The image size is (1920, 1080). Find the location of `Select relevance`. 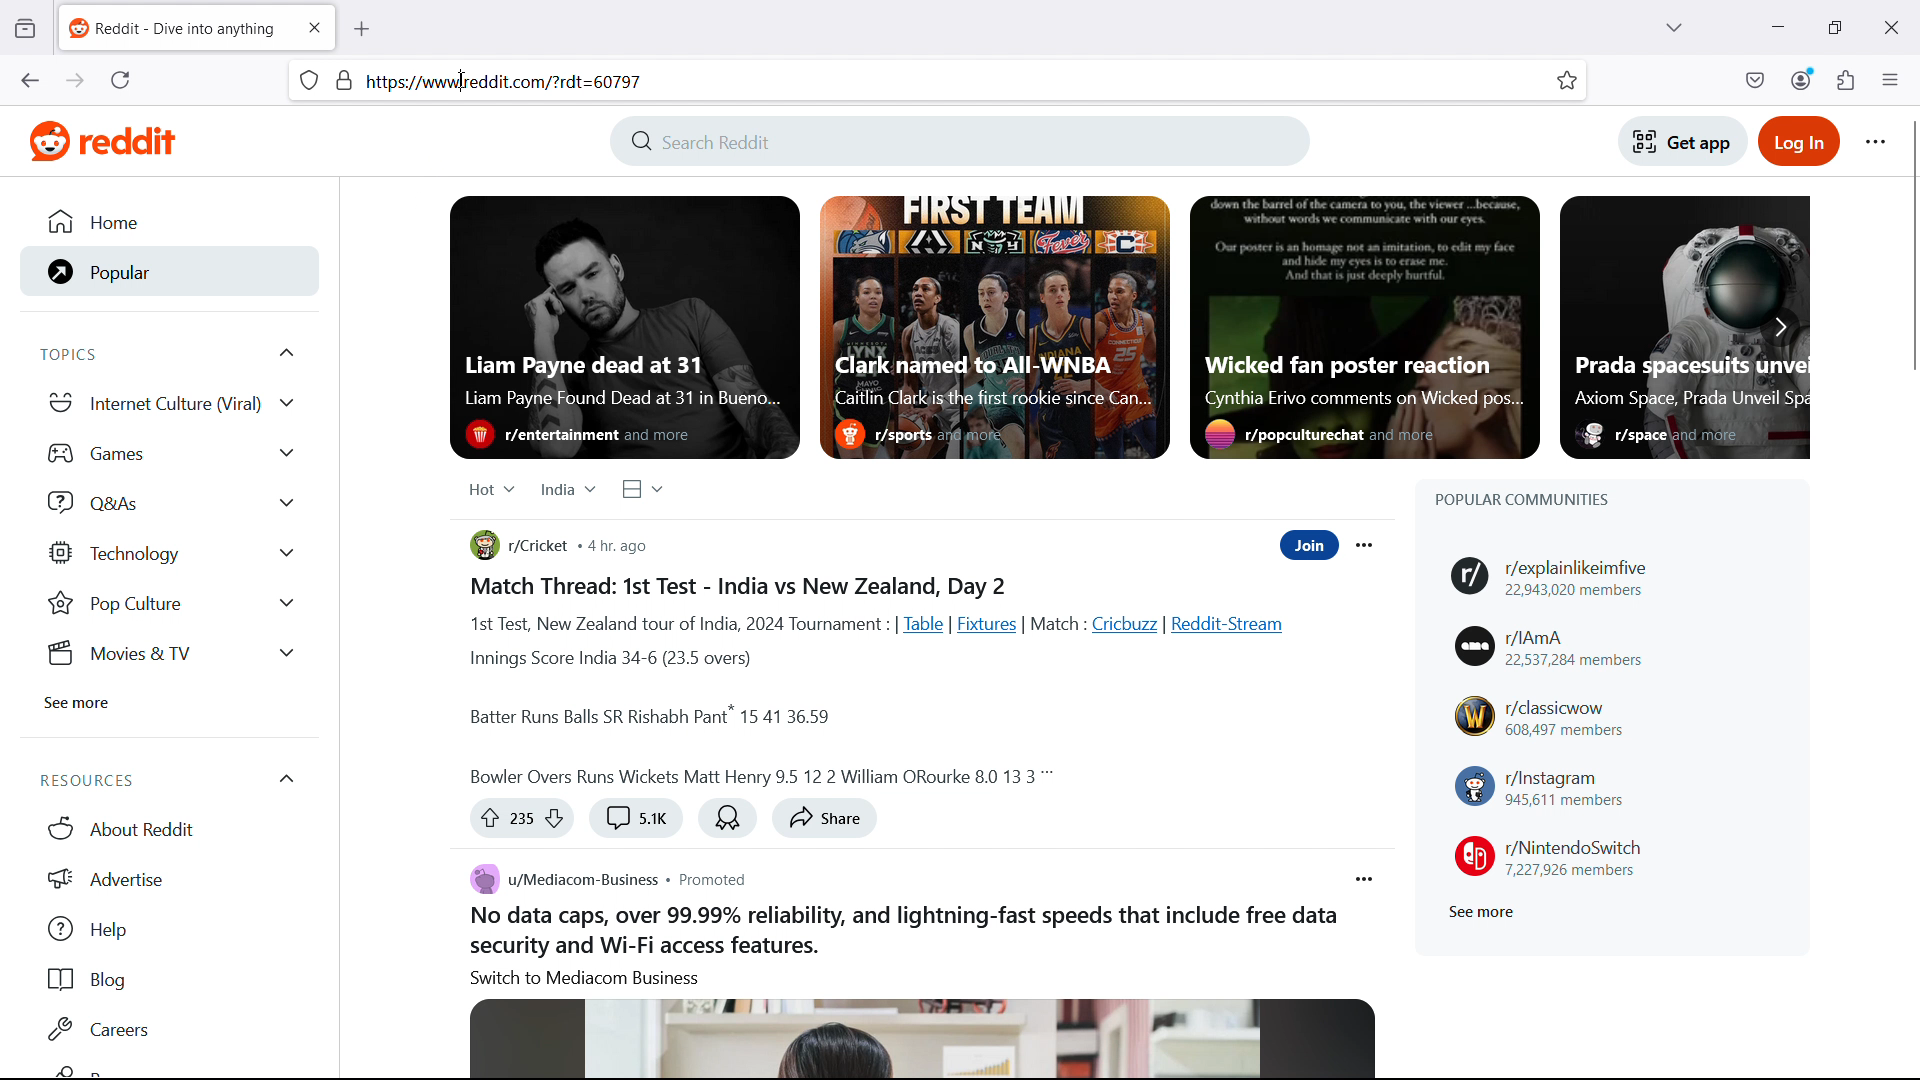

Select relevance is located at coordinates (490, 488).